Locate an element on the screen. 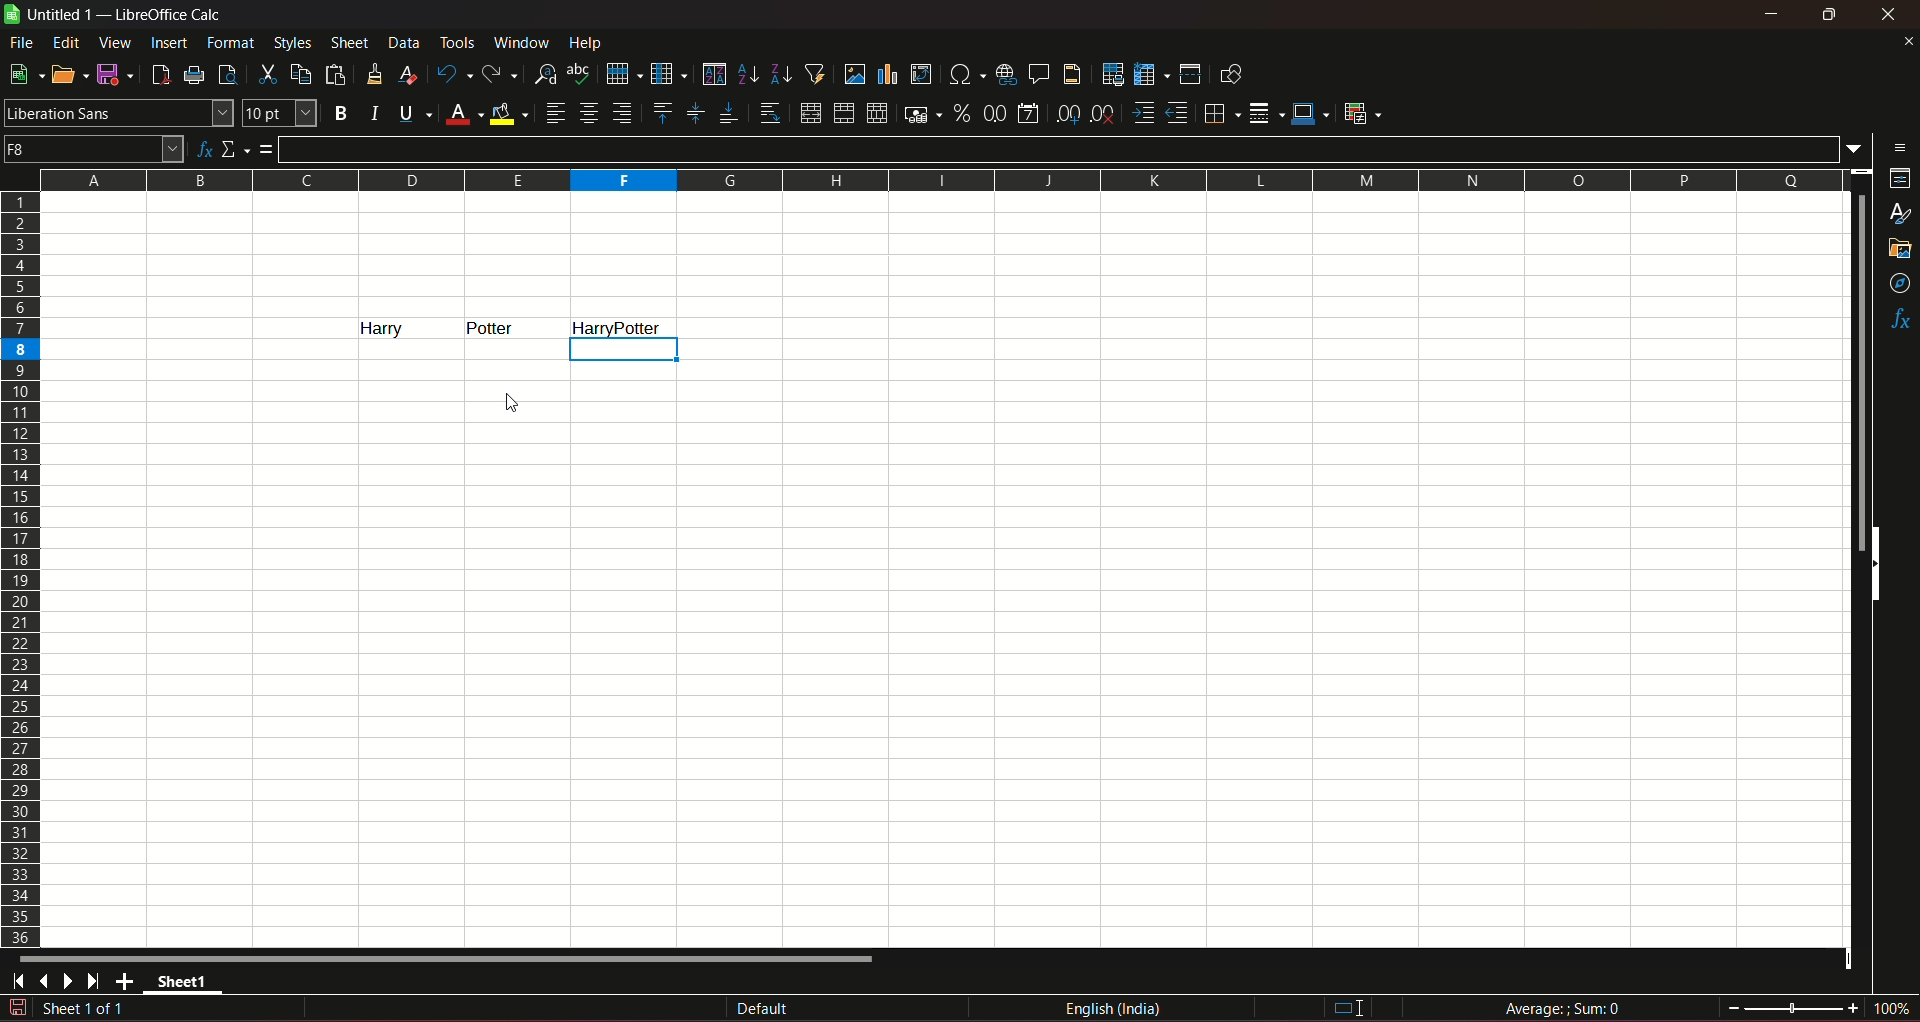 This screenshot has width=1920, height=1022. background color is located at coordinates (510, 113).